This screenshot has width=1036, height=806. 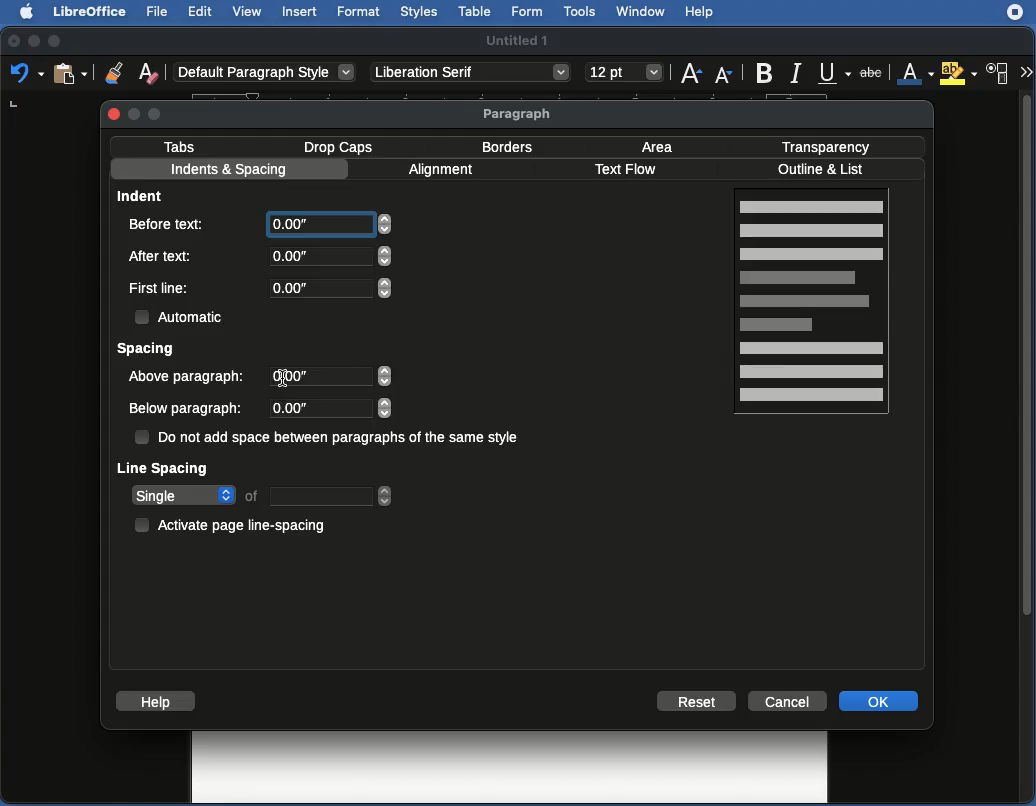 I want to click on Indents and spacing, so click(x=229, y=171).